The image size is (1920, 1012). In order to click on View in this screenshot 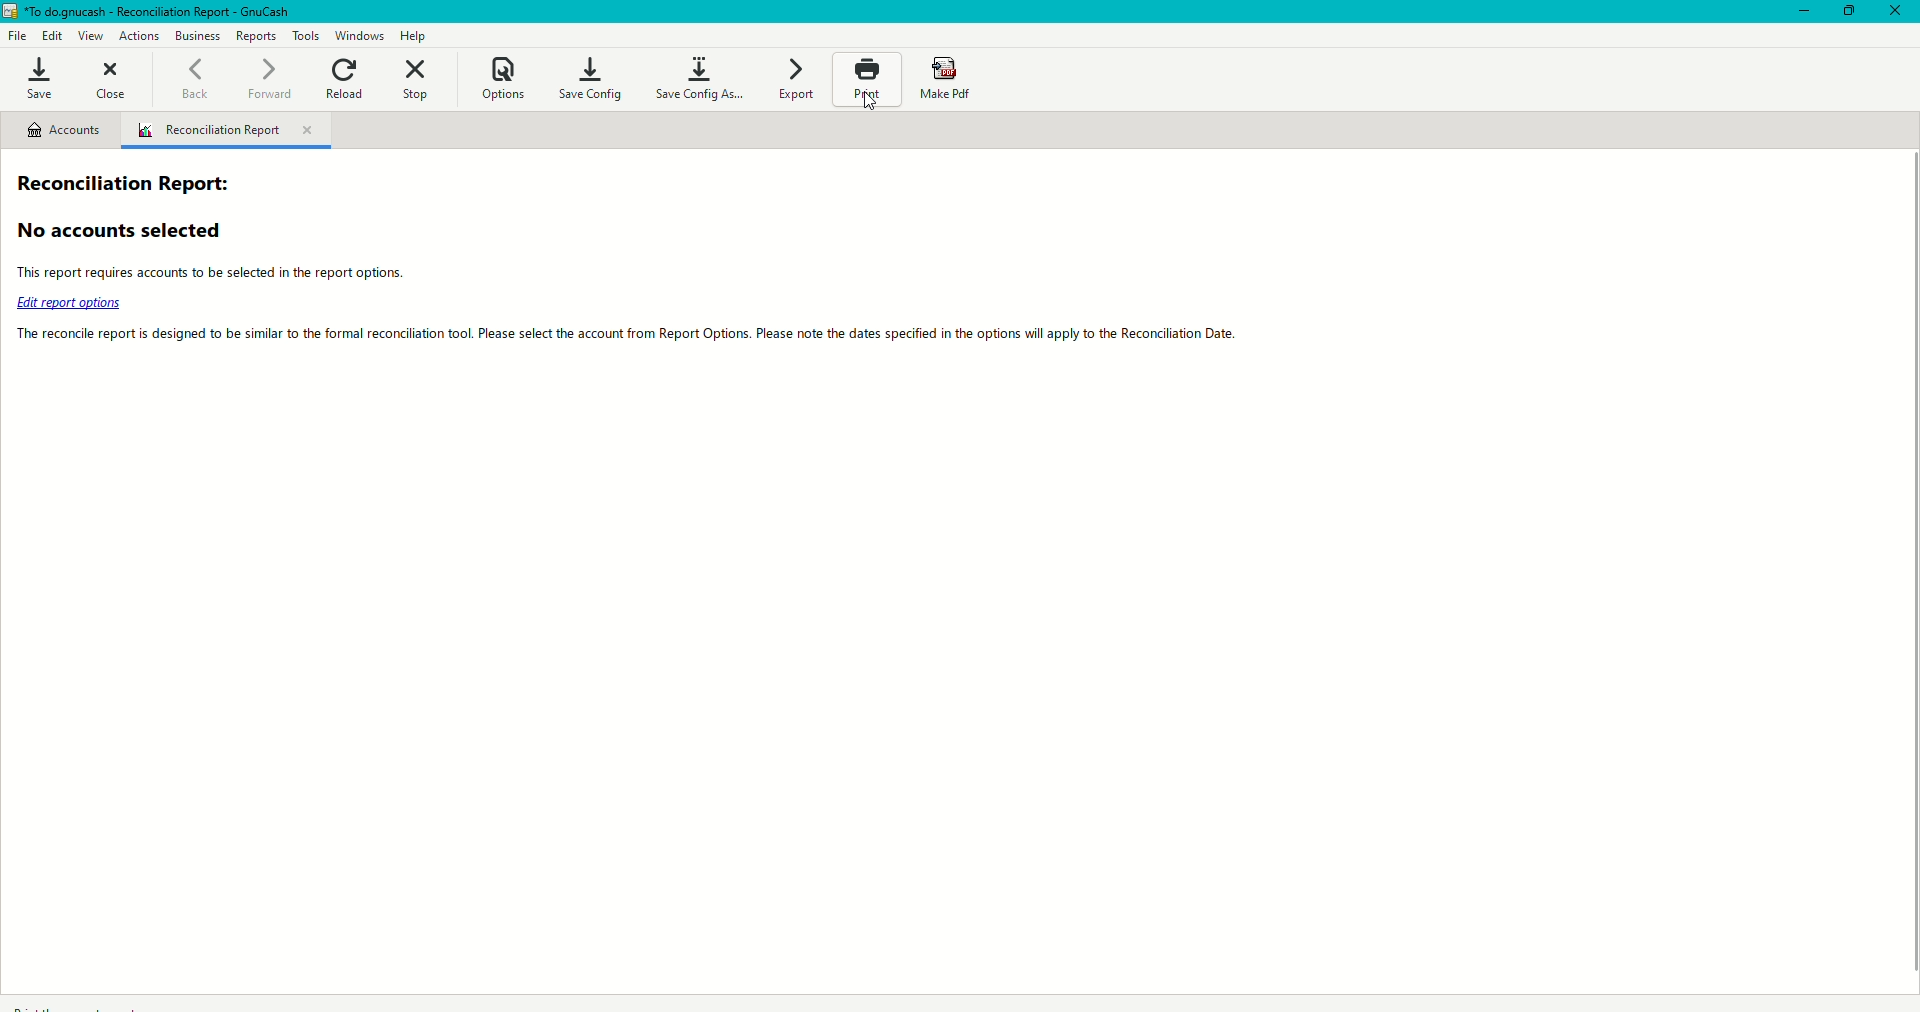, I will do `click(89, 34)`.